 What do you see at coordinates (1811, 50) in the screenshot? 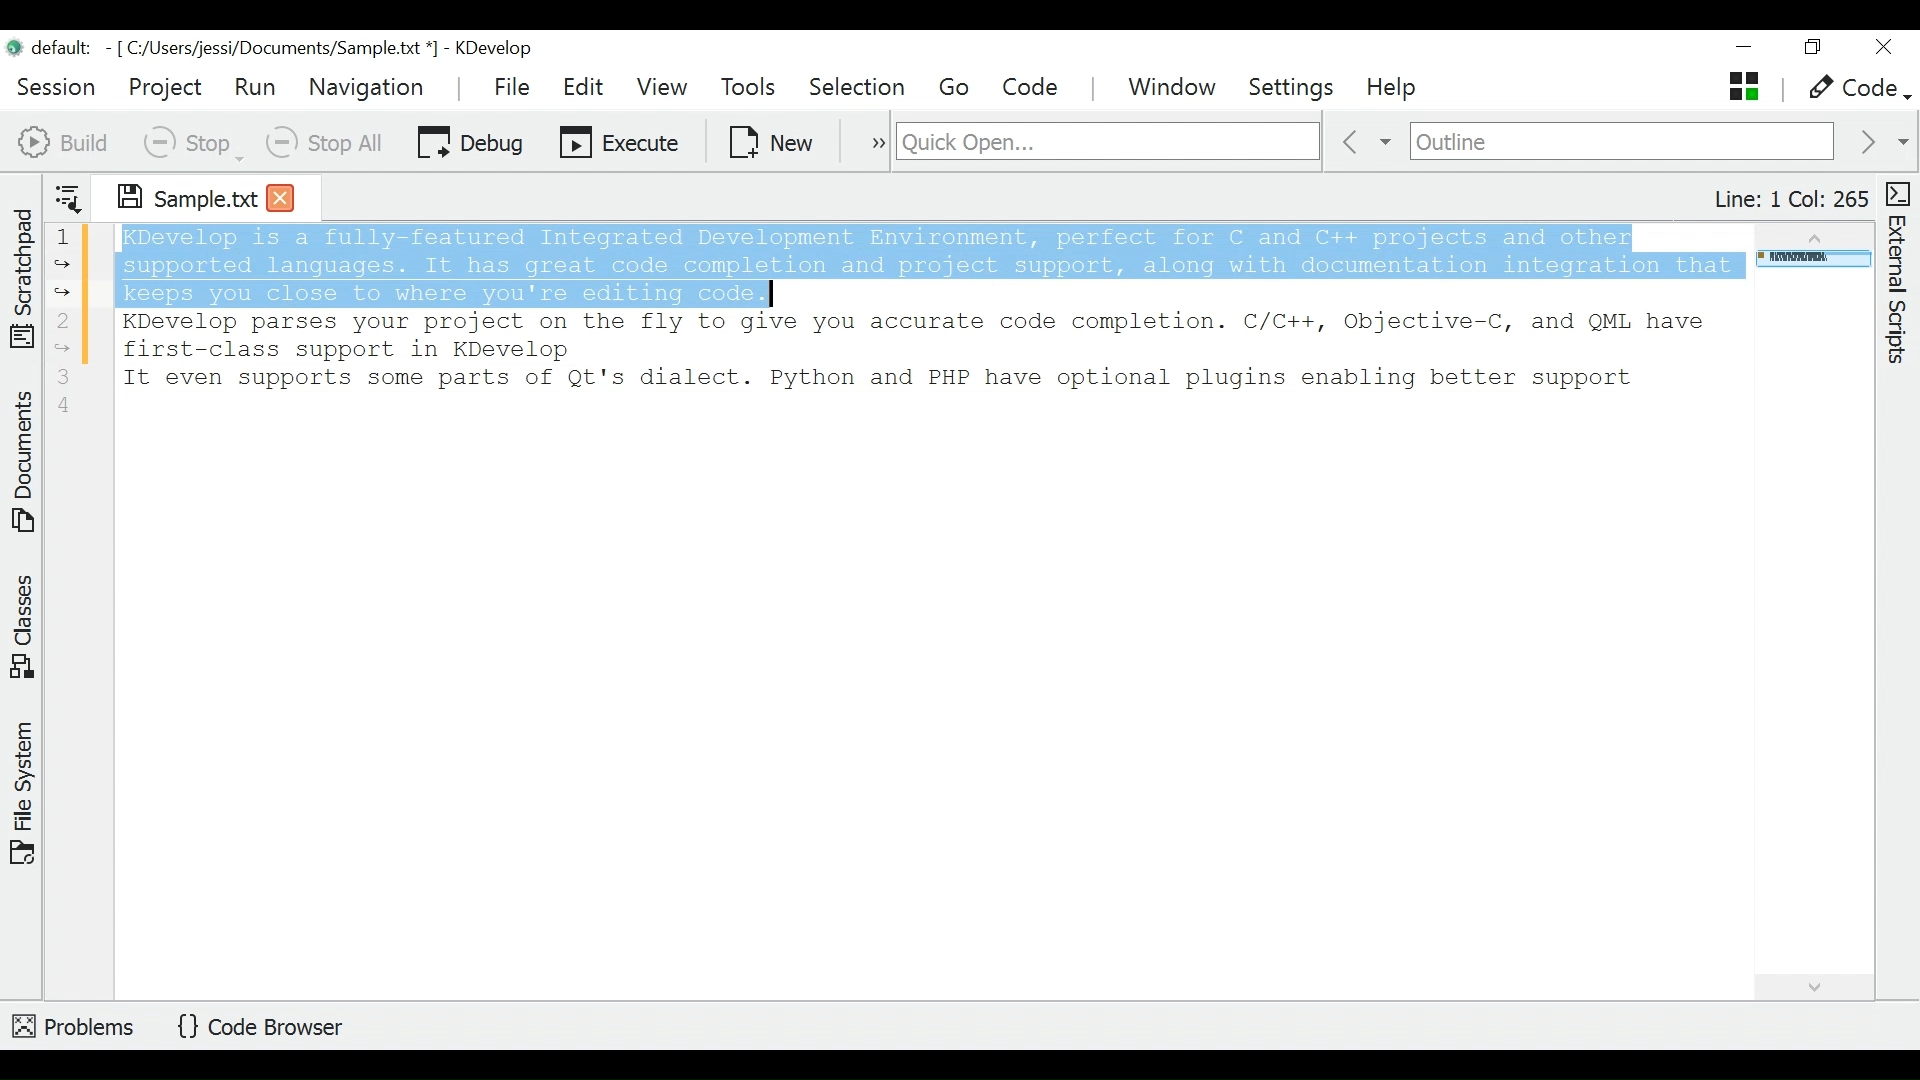
I see `Restore` at bounding box center [1811, 50].